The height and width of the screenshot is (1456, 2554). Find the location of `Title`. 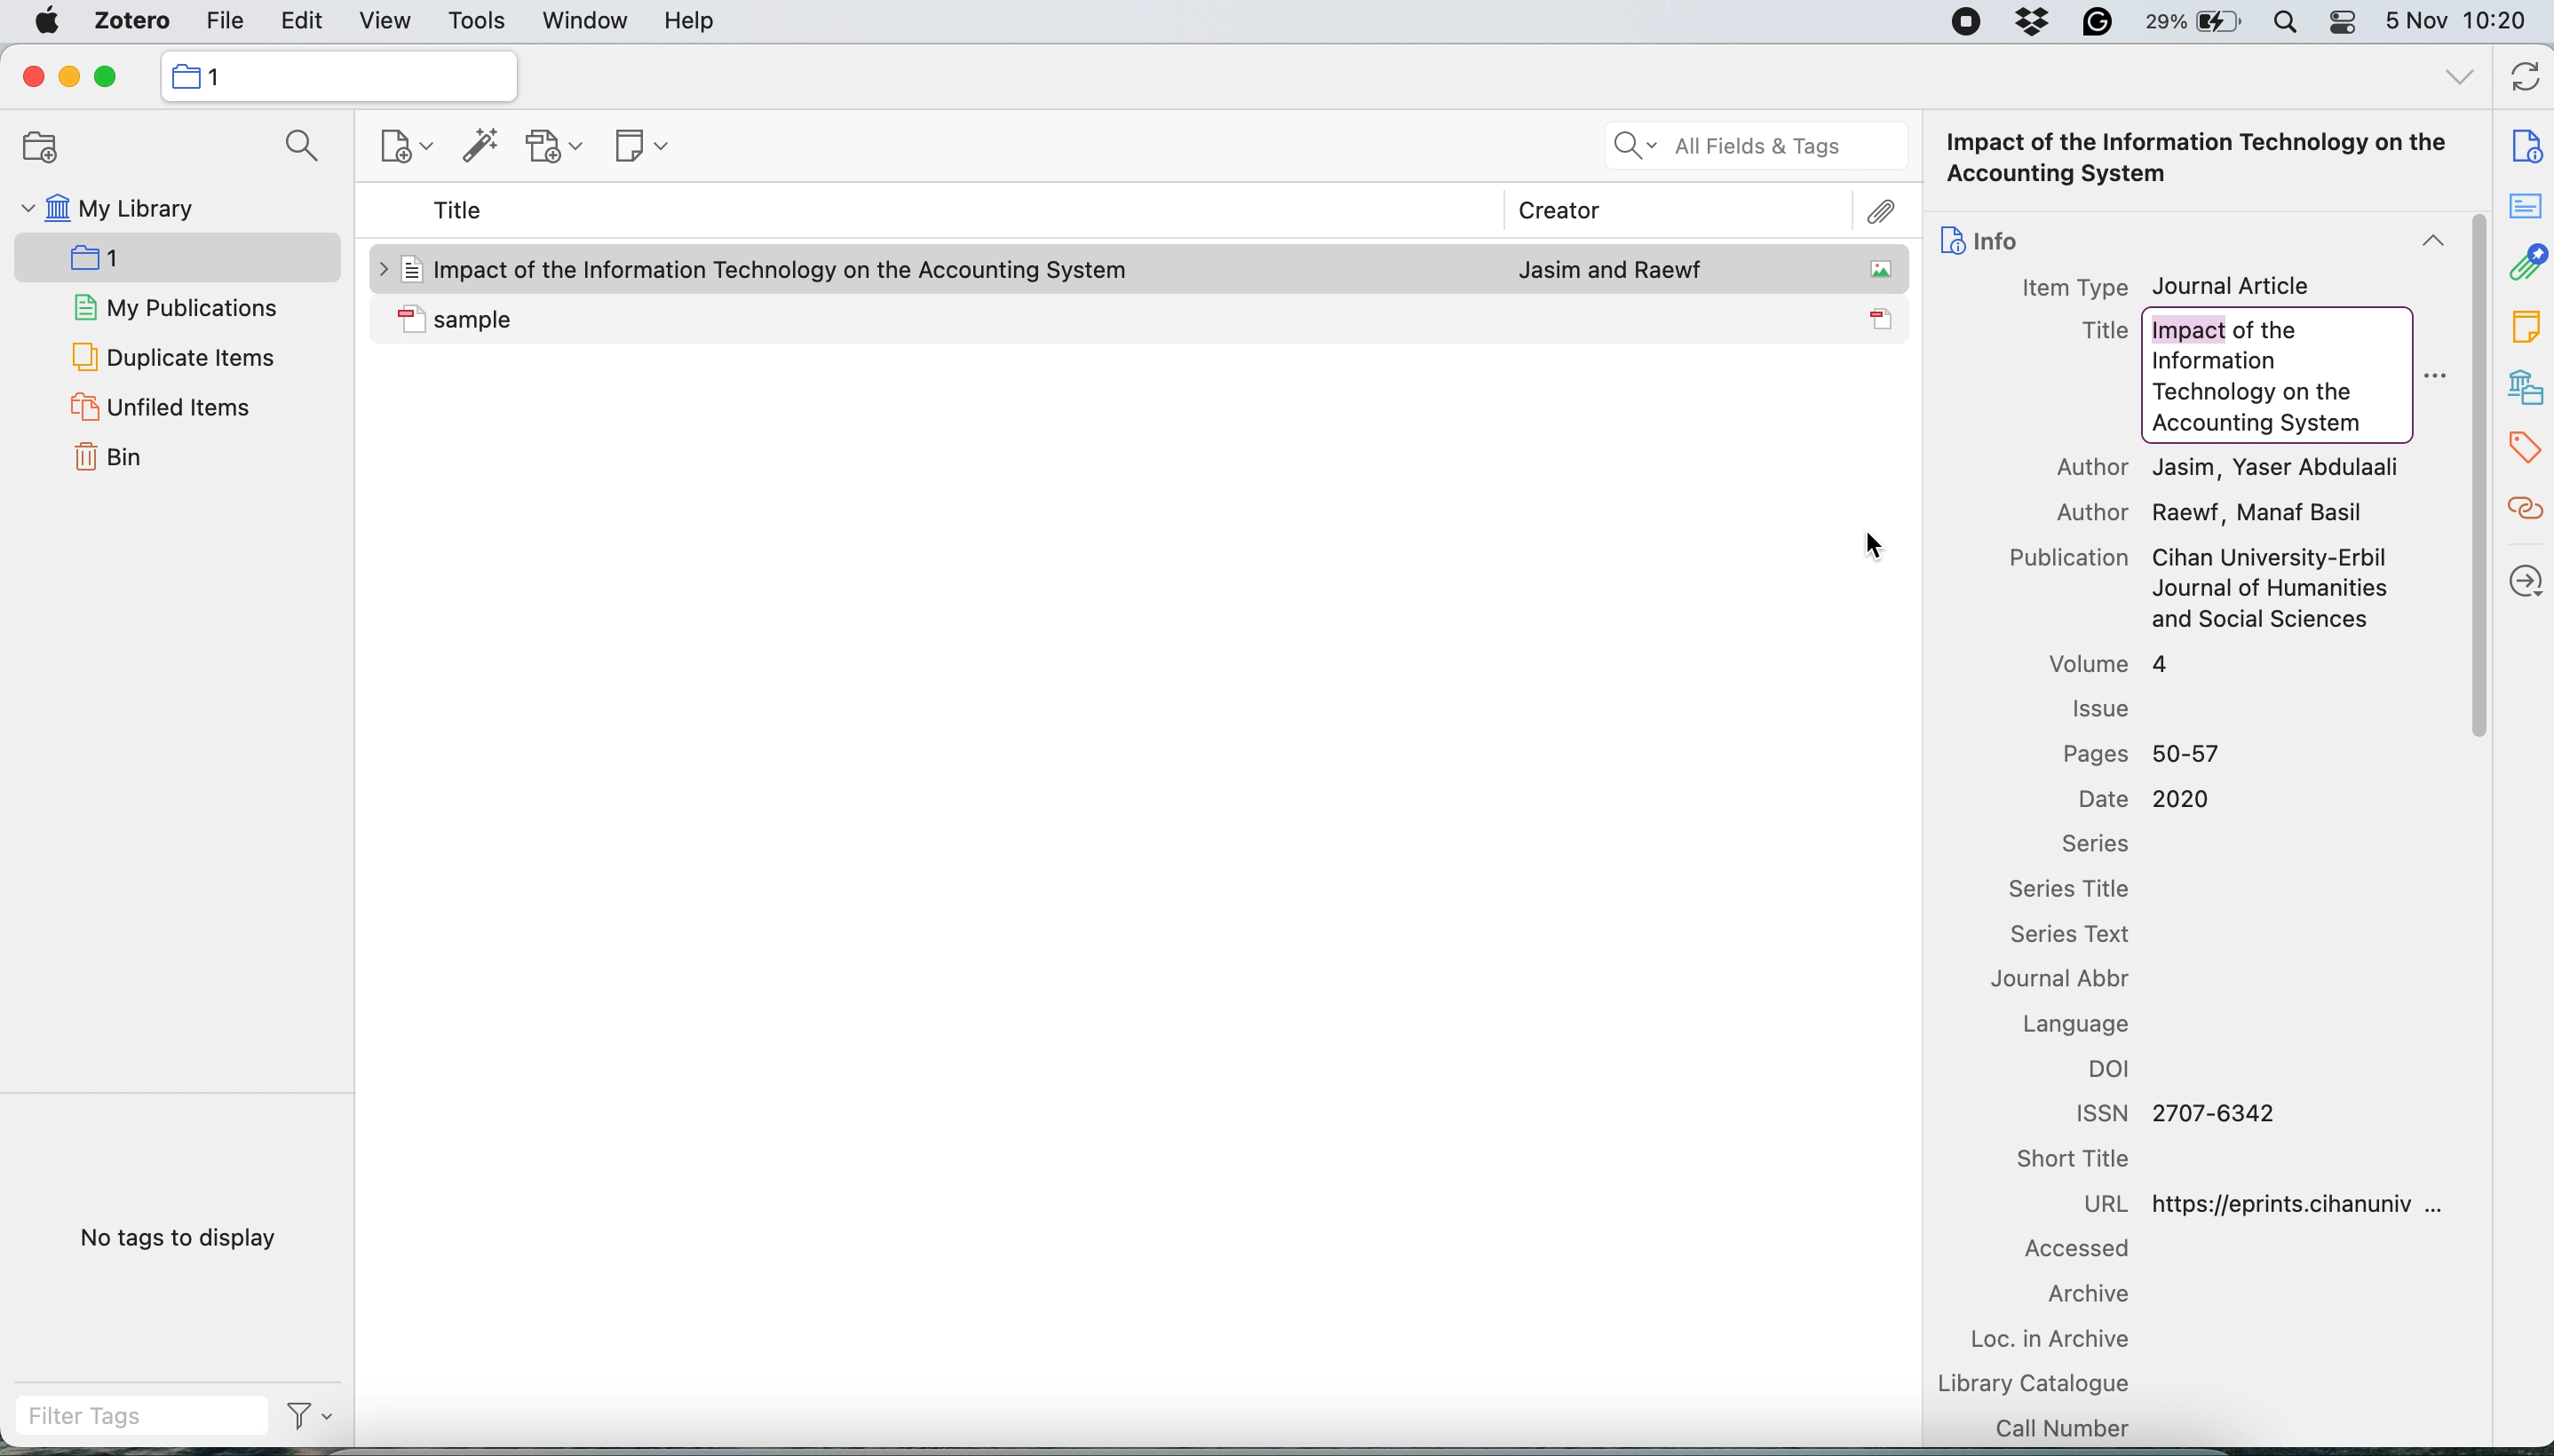

Title is located at coordinates (2106, 331).